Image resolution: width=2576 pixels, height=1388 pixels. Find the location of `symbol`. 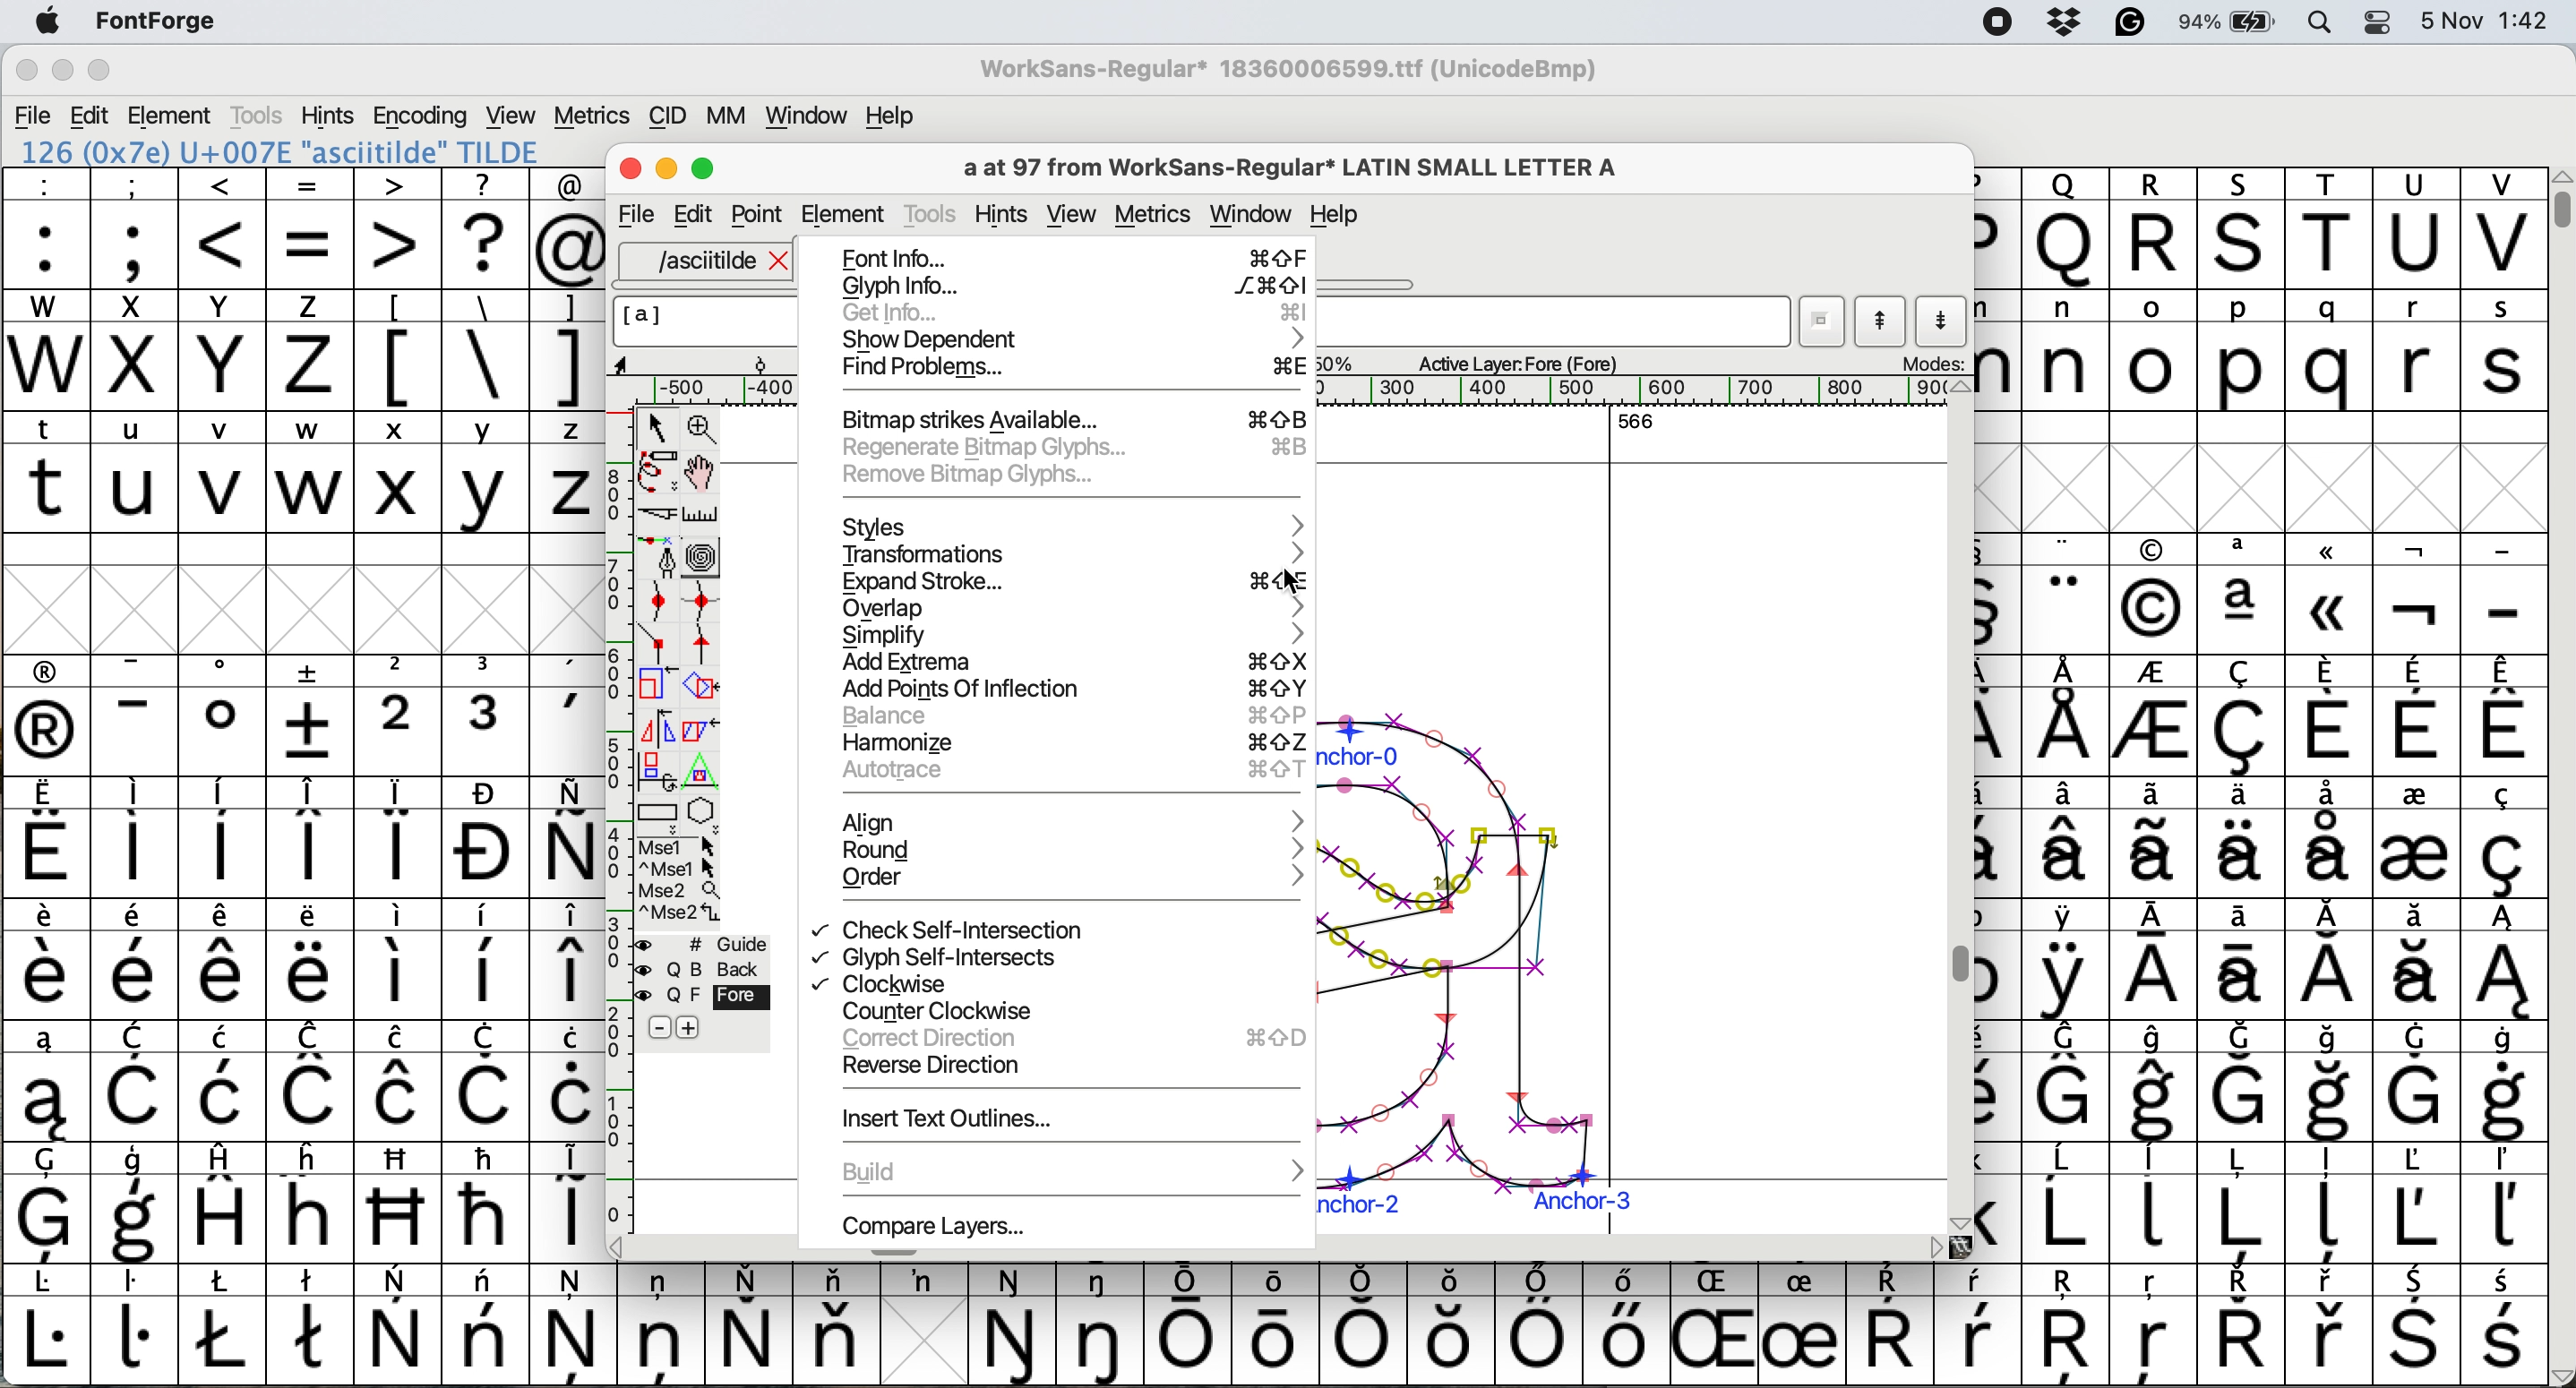

symbol is located at coordinates (2329, 715).